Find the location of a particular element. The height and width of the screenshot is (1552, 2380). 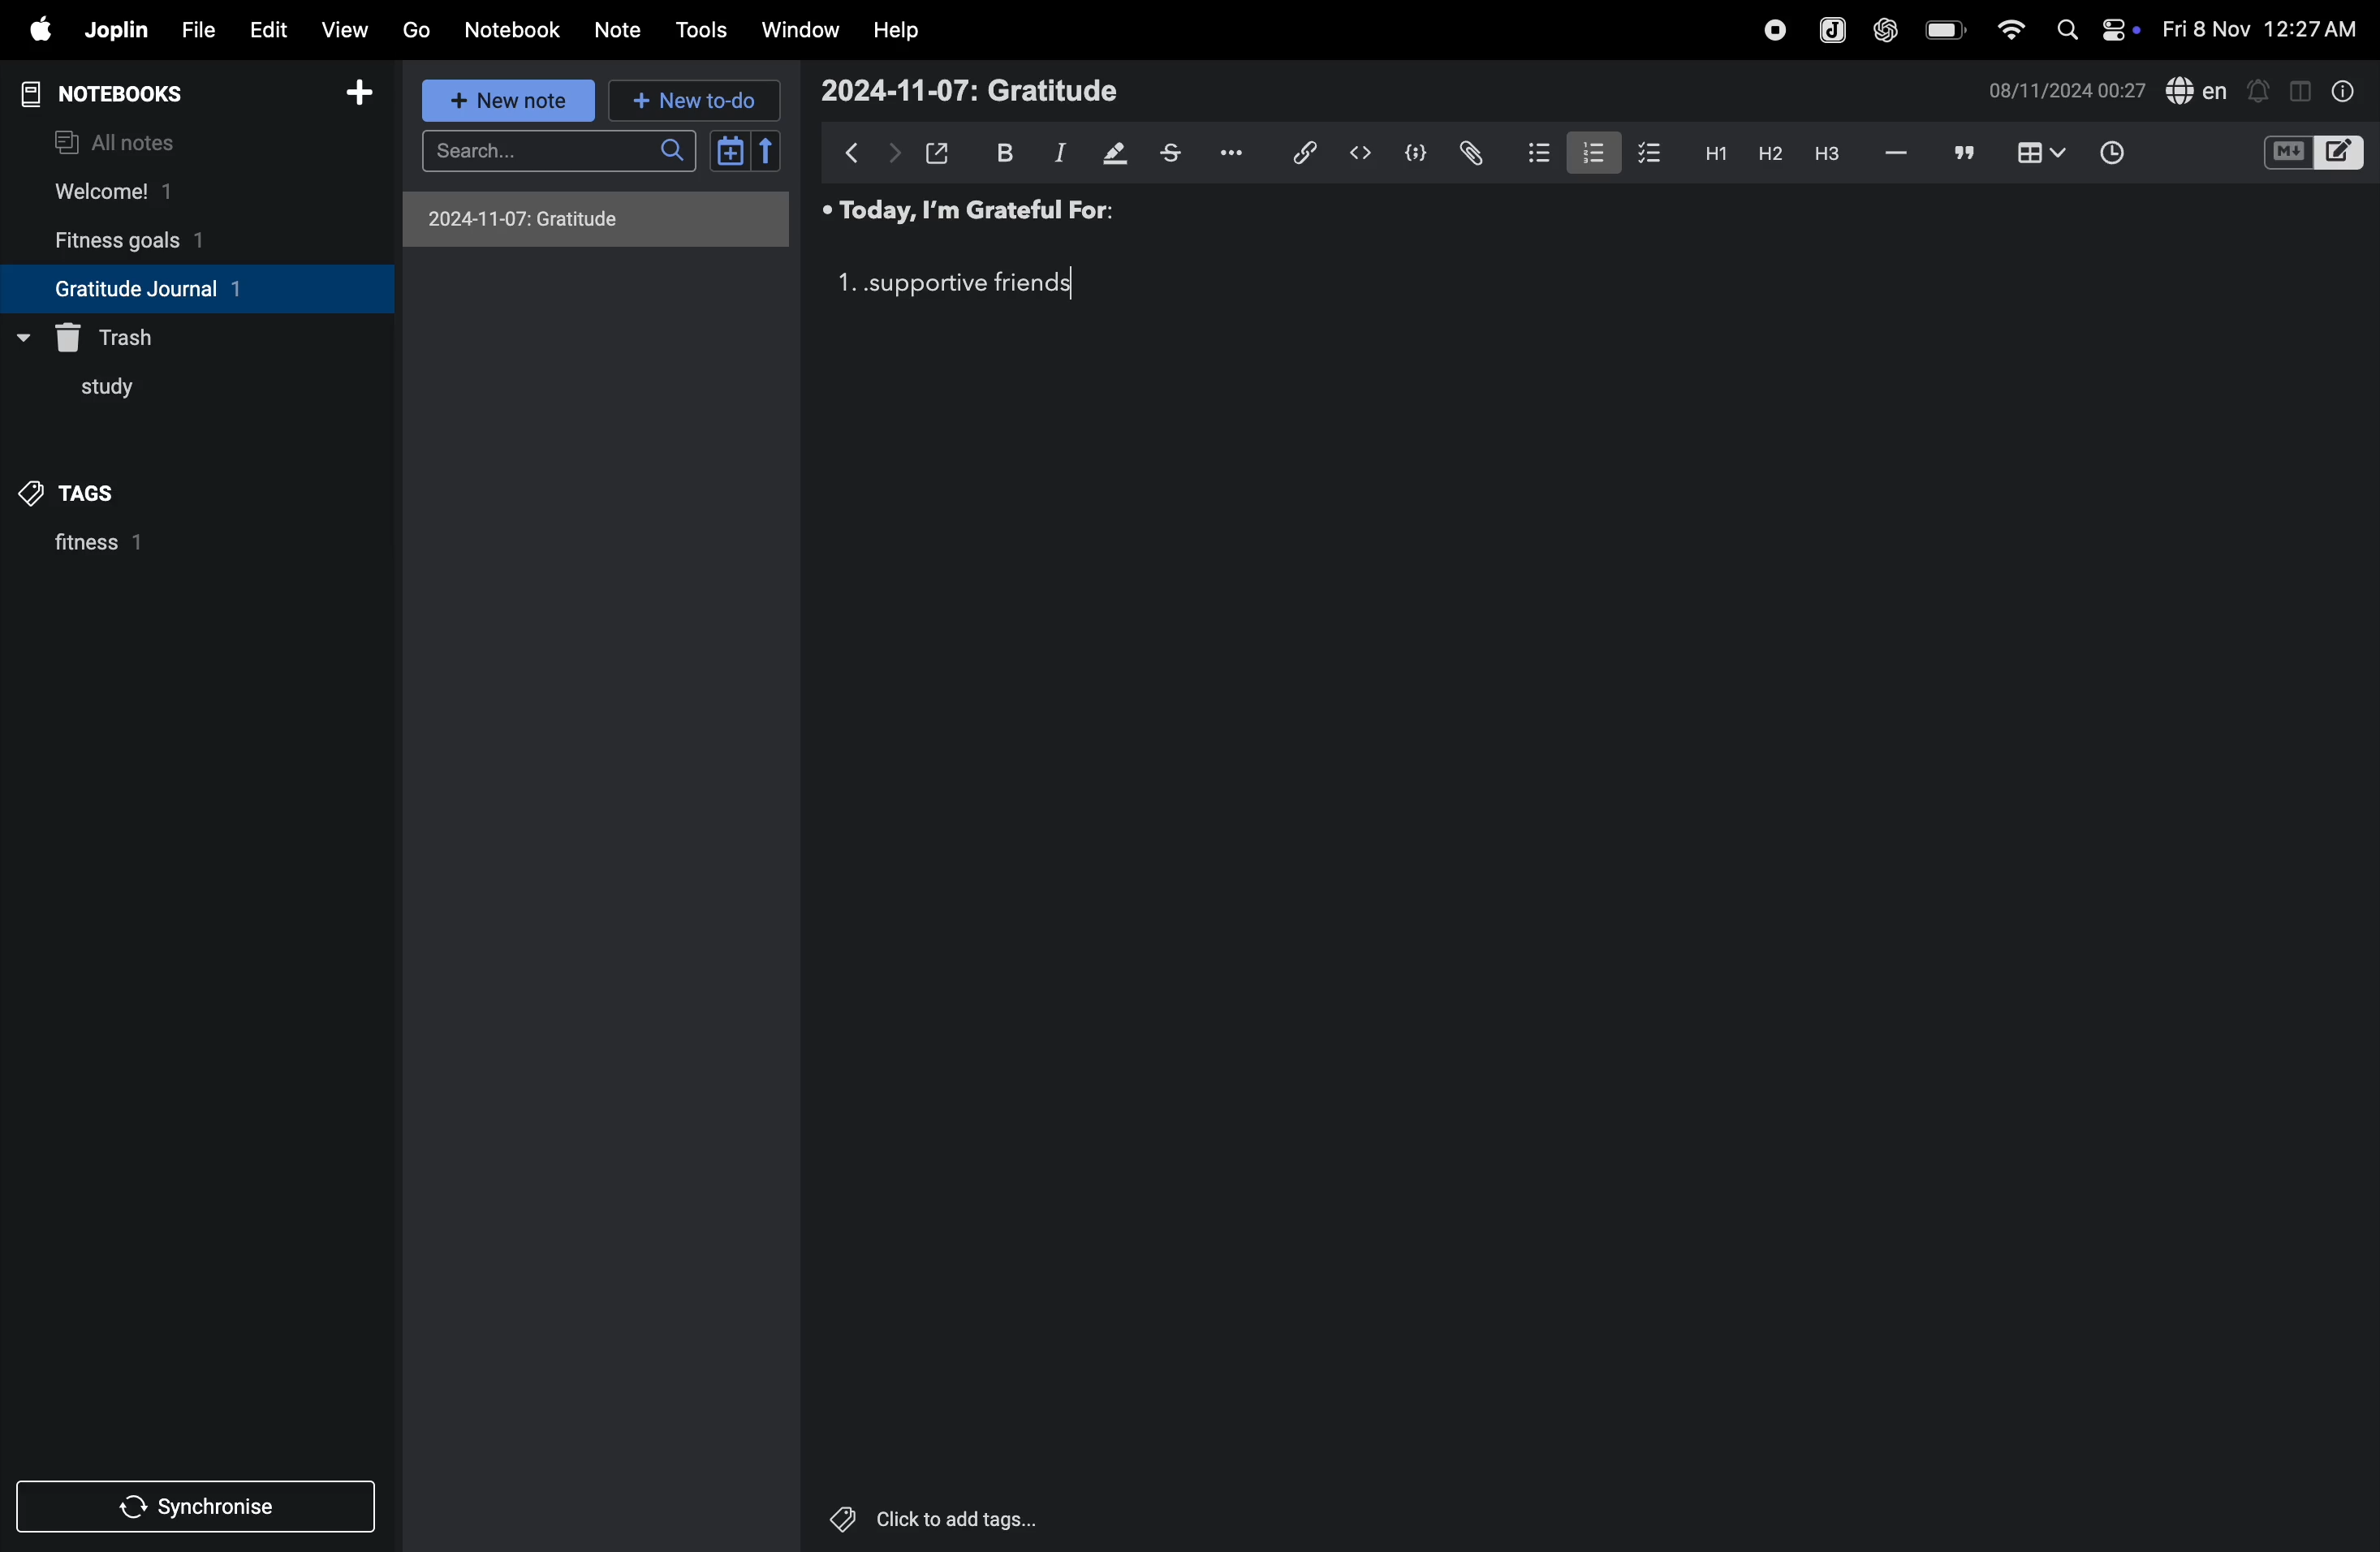

open file is located at coordinates (938, 151).